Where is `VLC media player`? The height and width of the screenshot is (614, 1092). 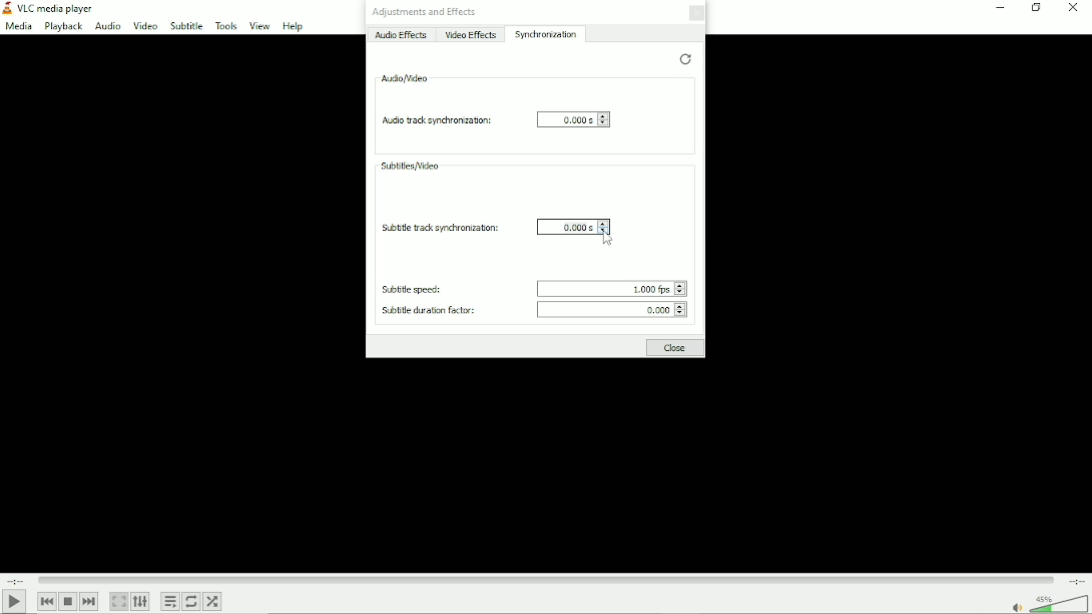 VLC media player is located at coordinates (50, 8).